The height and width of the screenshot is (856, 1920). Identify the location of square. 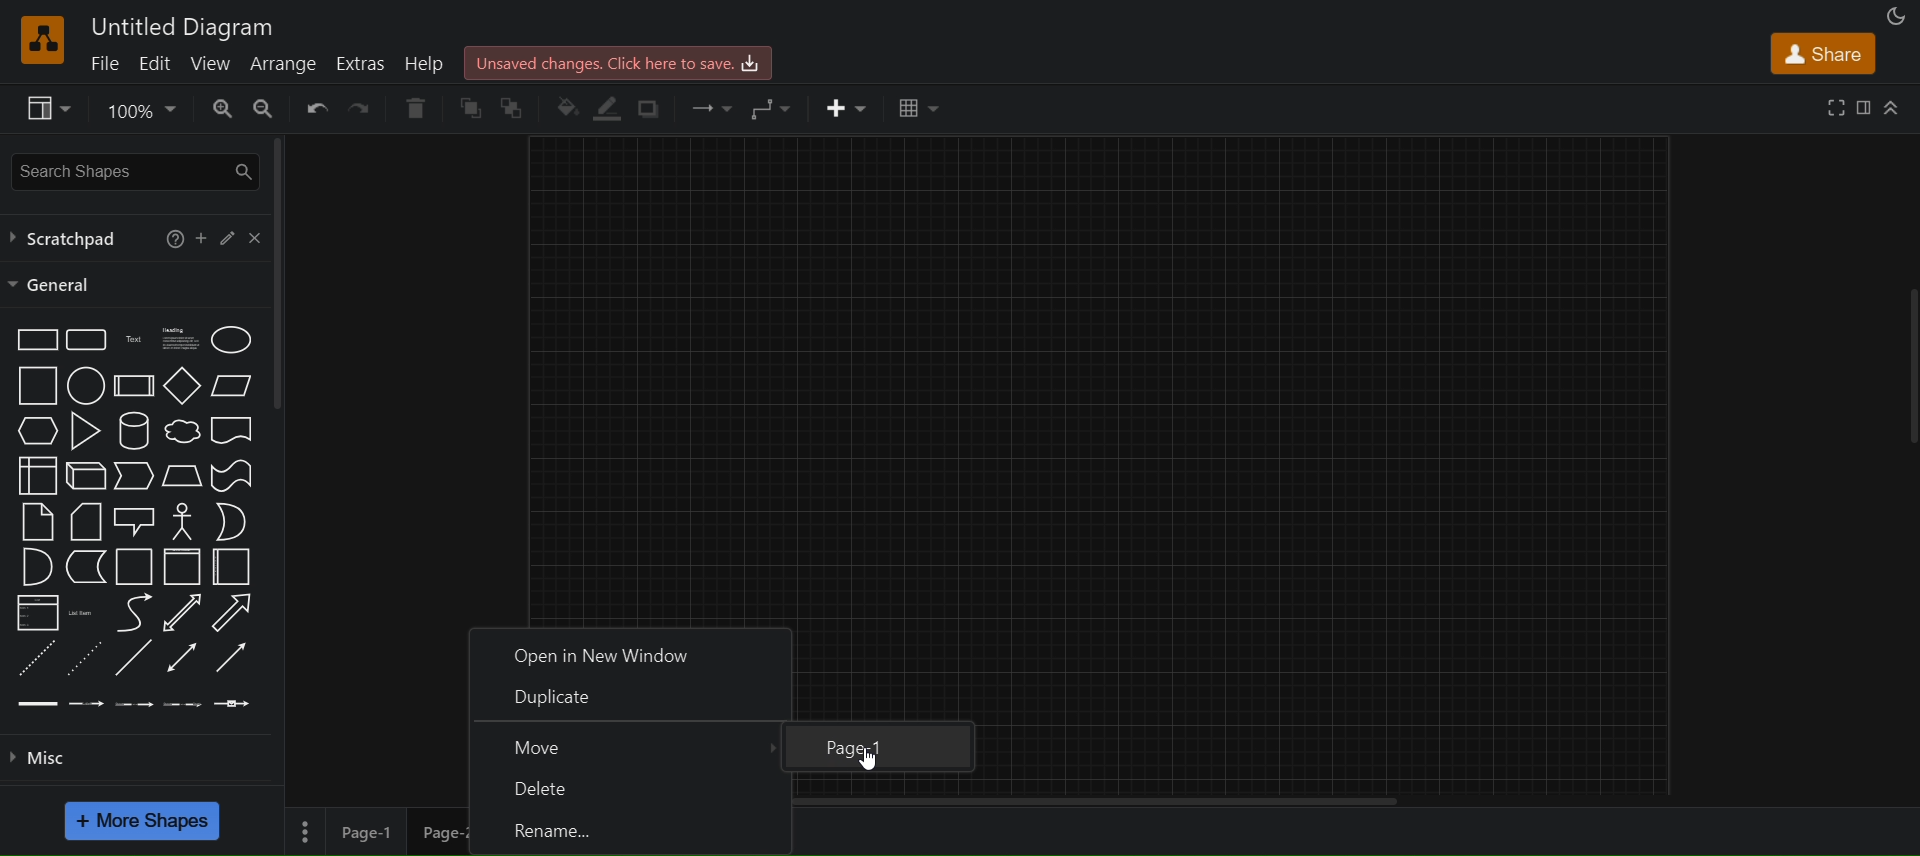
(35, 386).